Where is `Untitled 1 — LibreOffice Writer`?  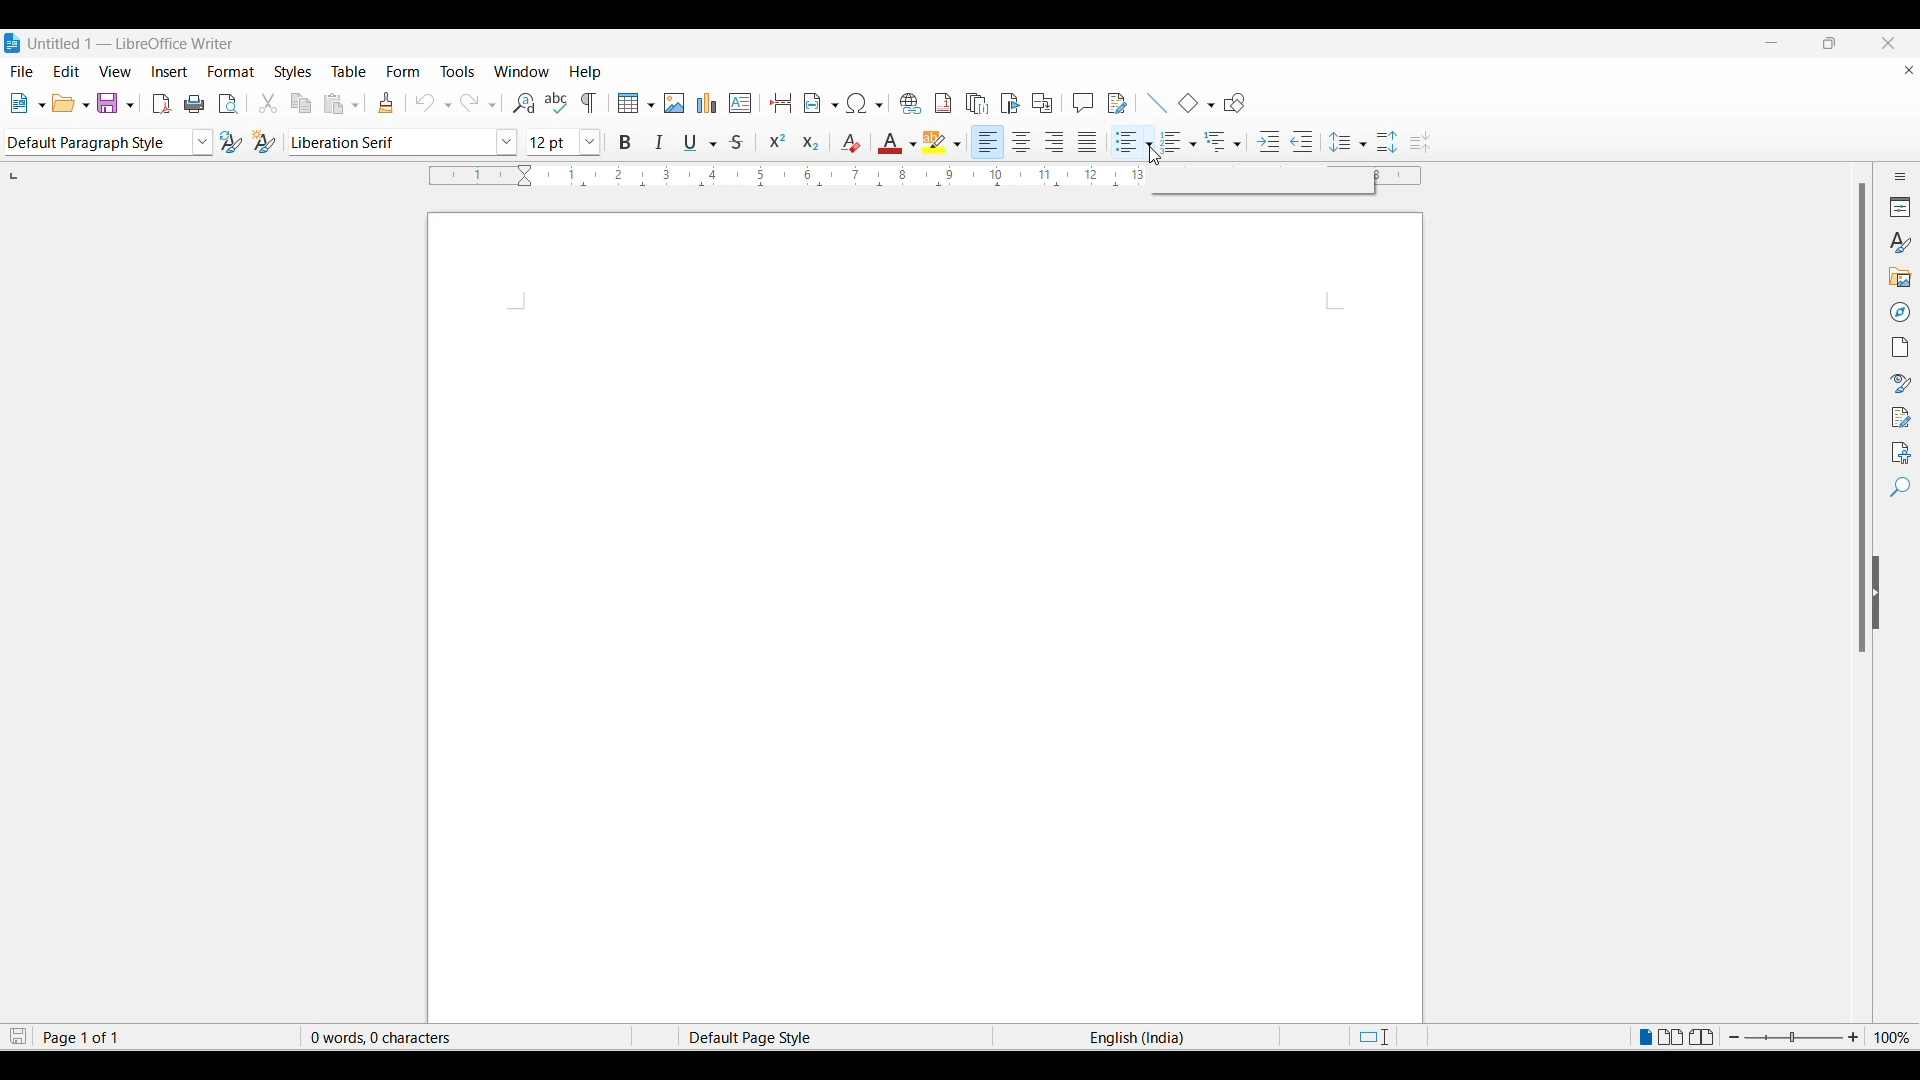
Untitled 1 — LibreOffice Writer is located at coordinates (120, 41).